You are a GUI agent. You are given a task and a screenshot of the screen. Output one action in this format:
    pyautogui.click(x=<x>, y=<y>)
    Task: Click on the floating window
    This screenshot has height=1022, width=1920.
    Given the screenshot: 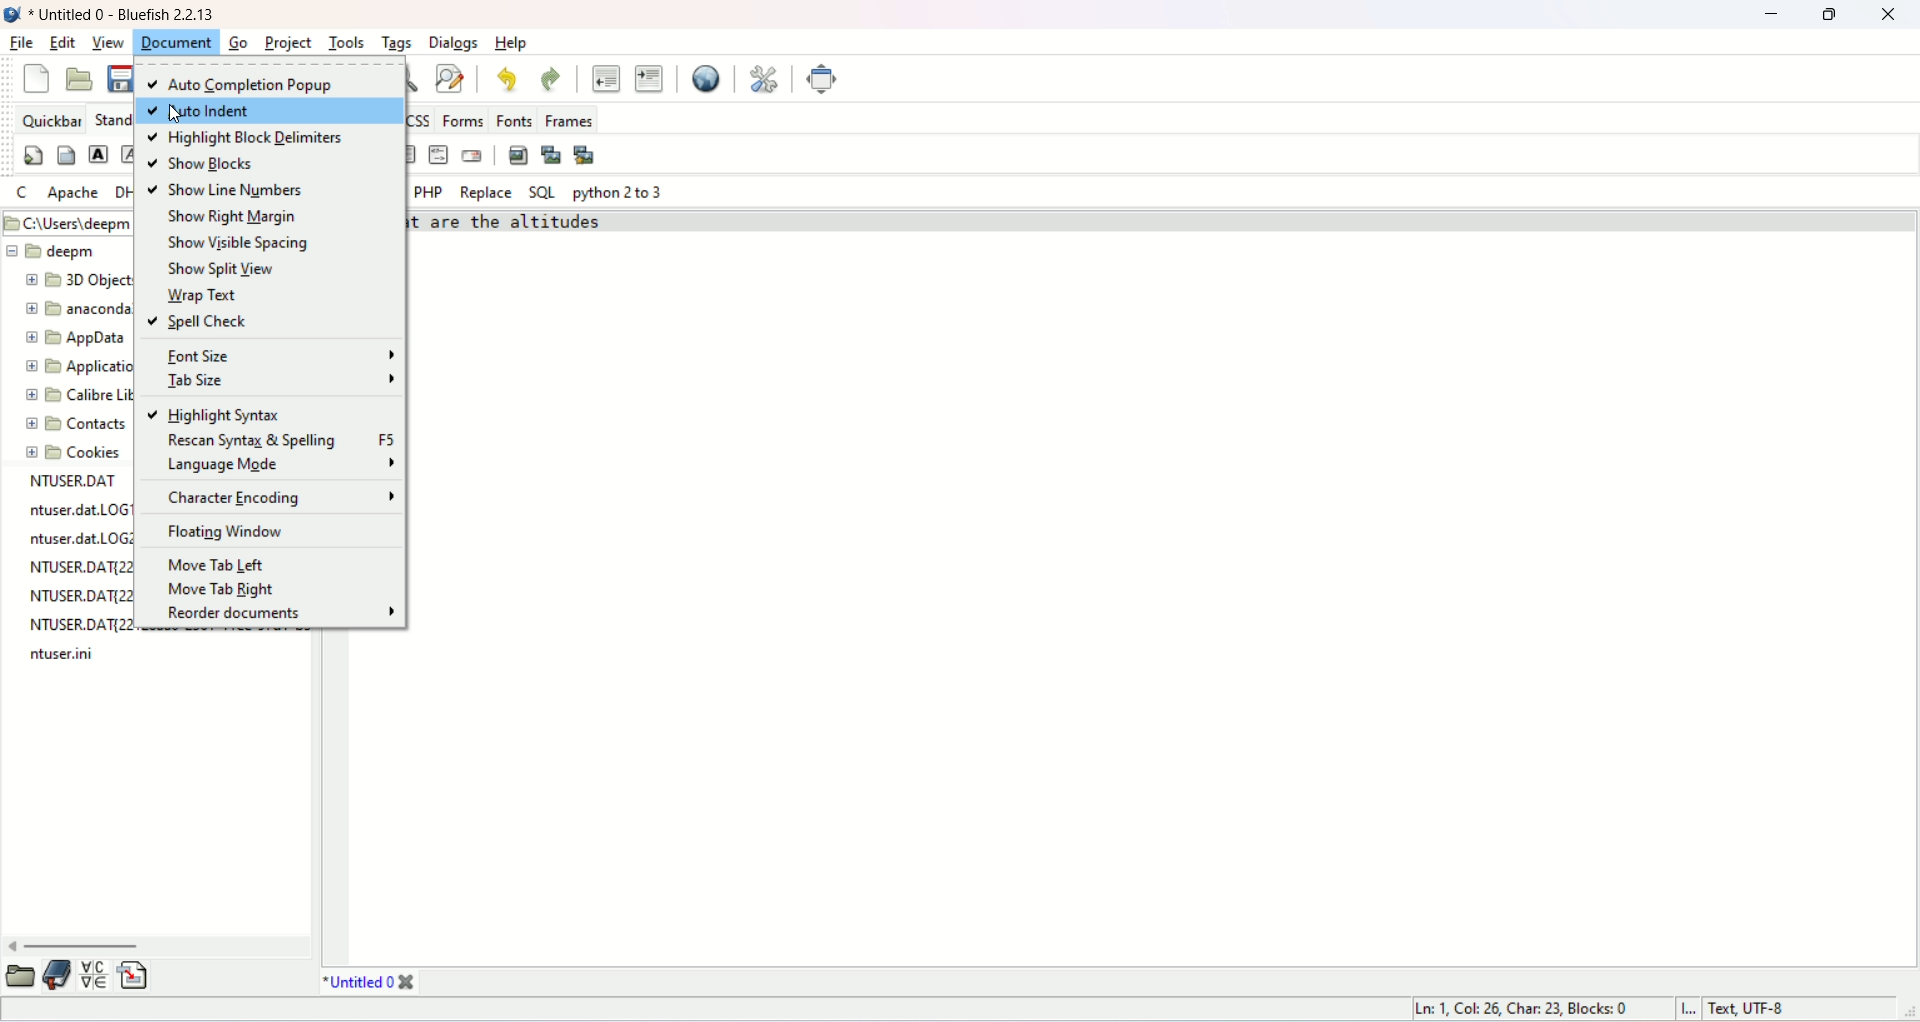 What is the action you would take?
    pyautogui.click(x=226, y=533)
    